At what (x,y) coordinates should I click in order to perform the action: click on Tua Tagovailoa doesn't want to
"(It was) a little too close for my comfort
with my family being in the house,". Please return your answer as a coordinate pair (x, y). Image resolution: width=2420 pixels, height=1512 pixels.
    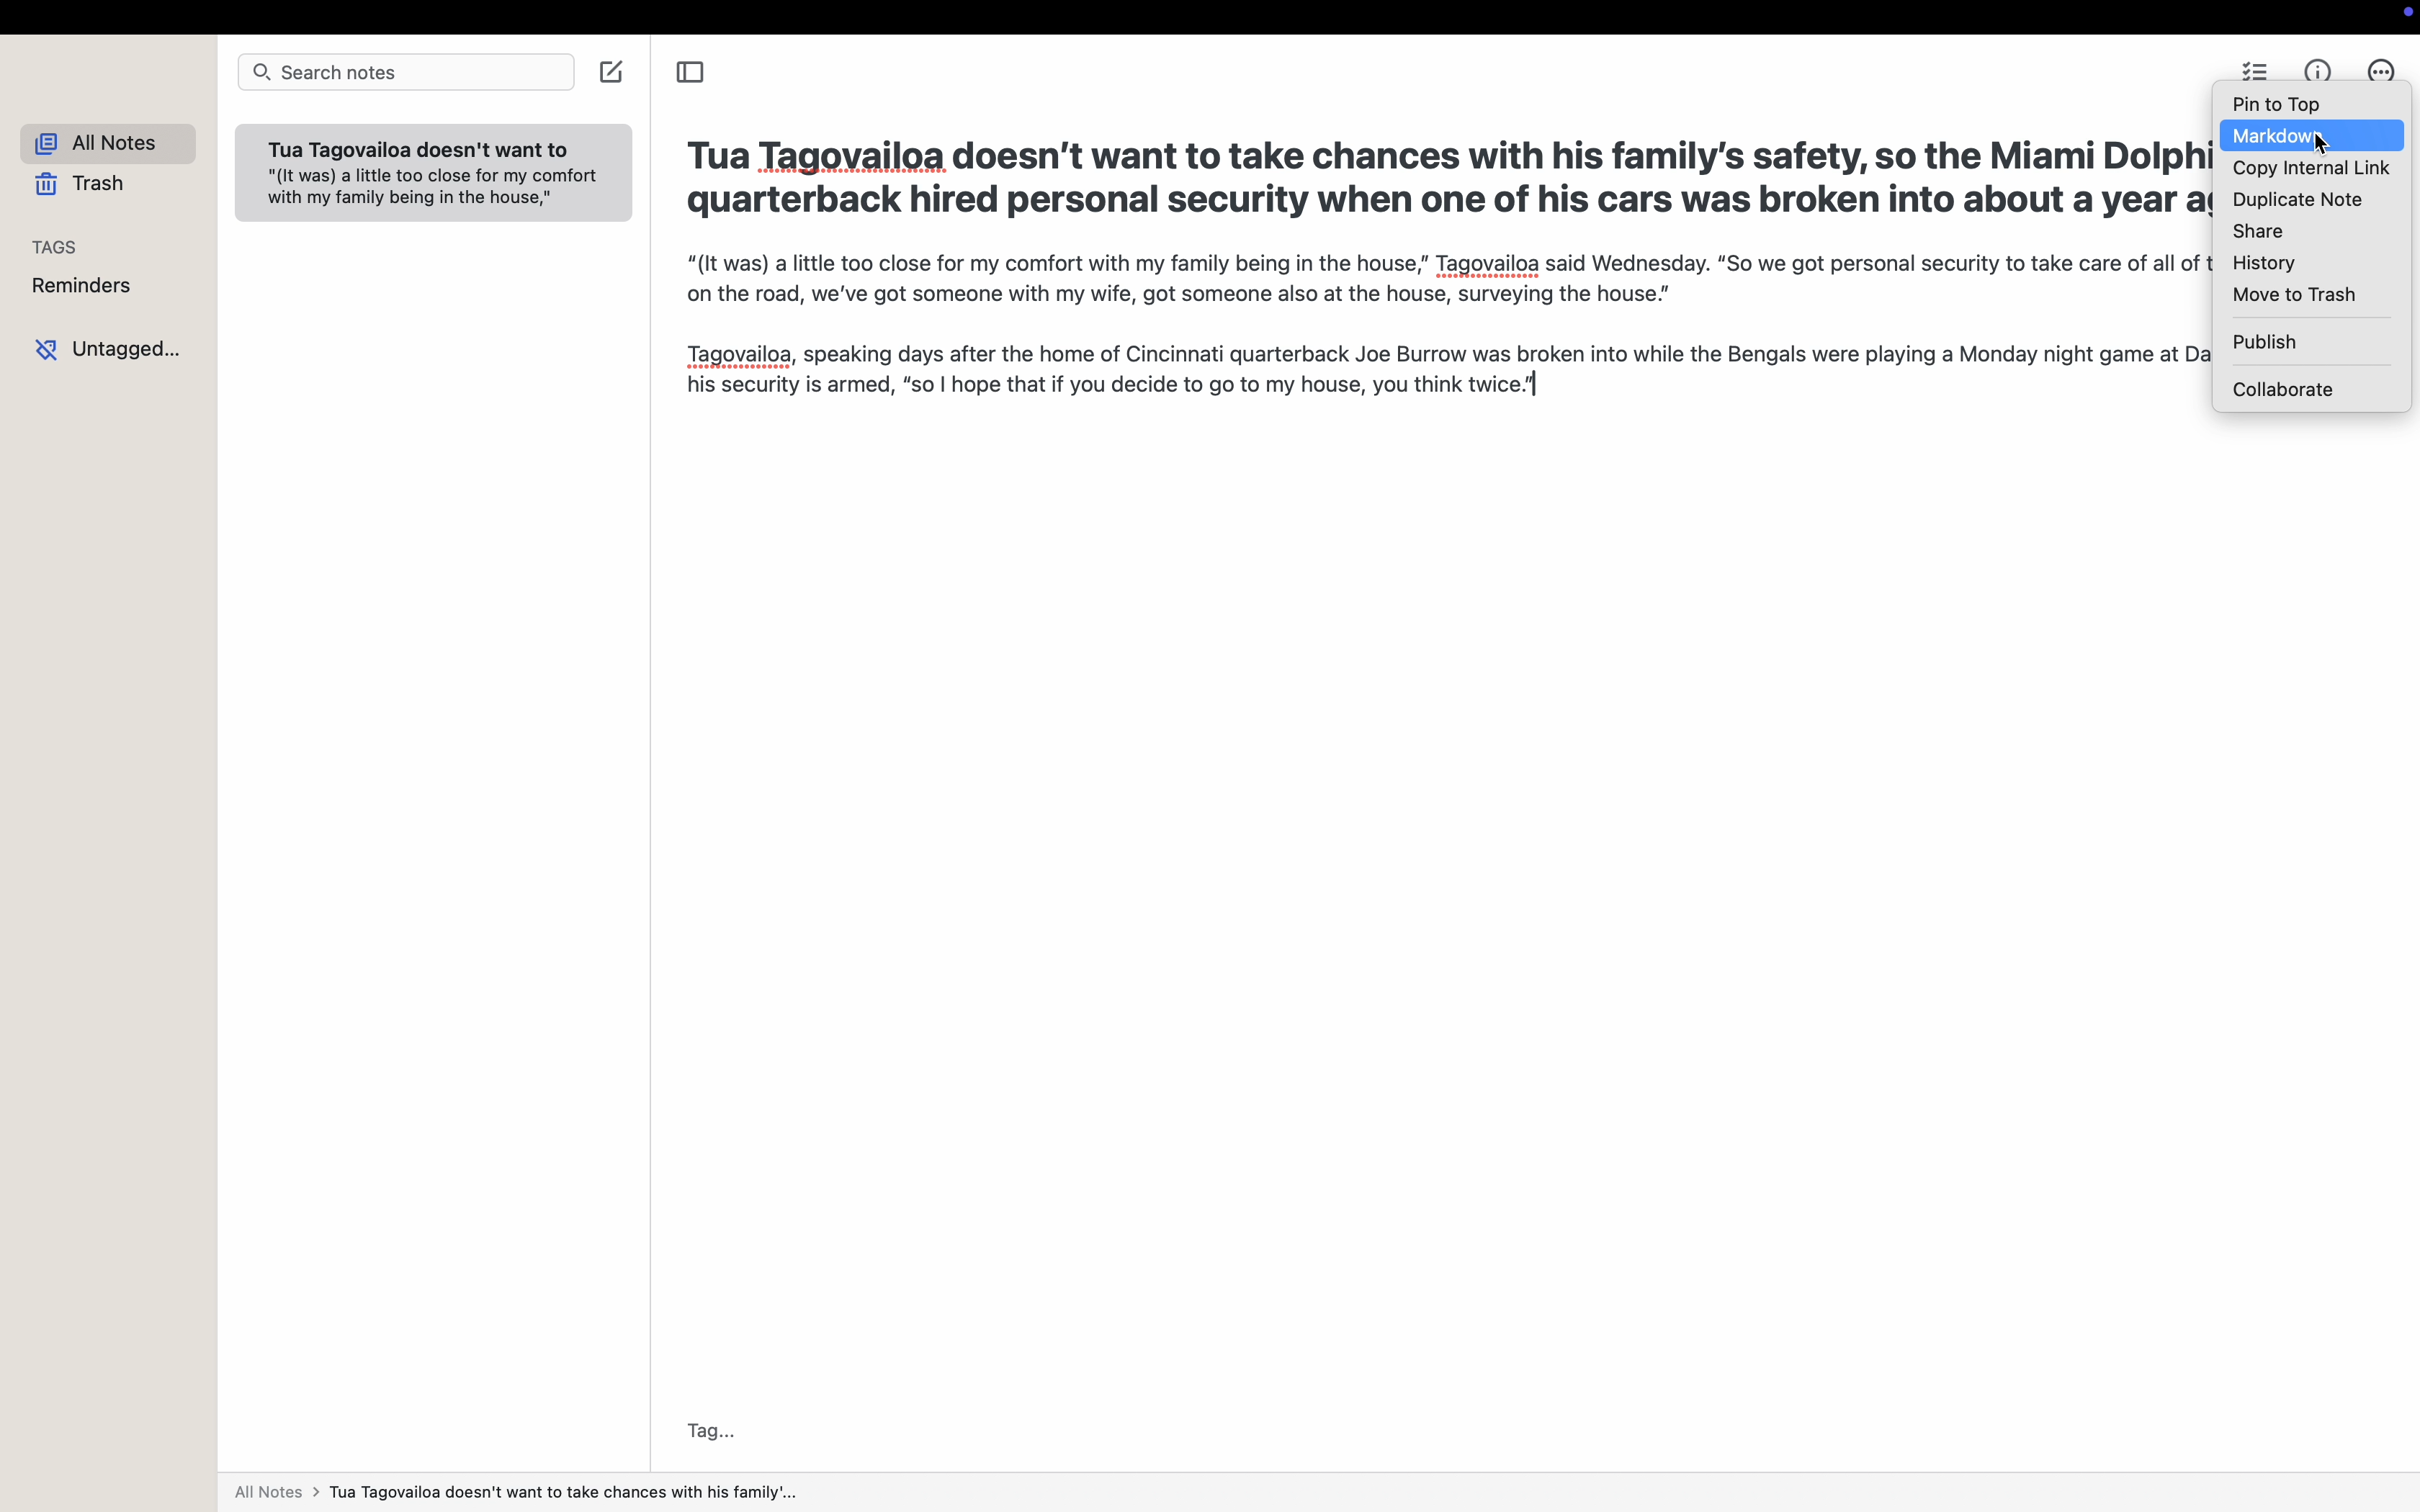
    Looking at the image, I should click on (433, 178).